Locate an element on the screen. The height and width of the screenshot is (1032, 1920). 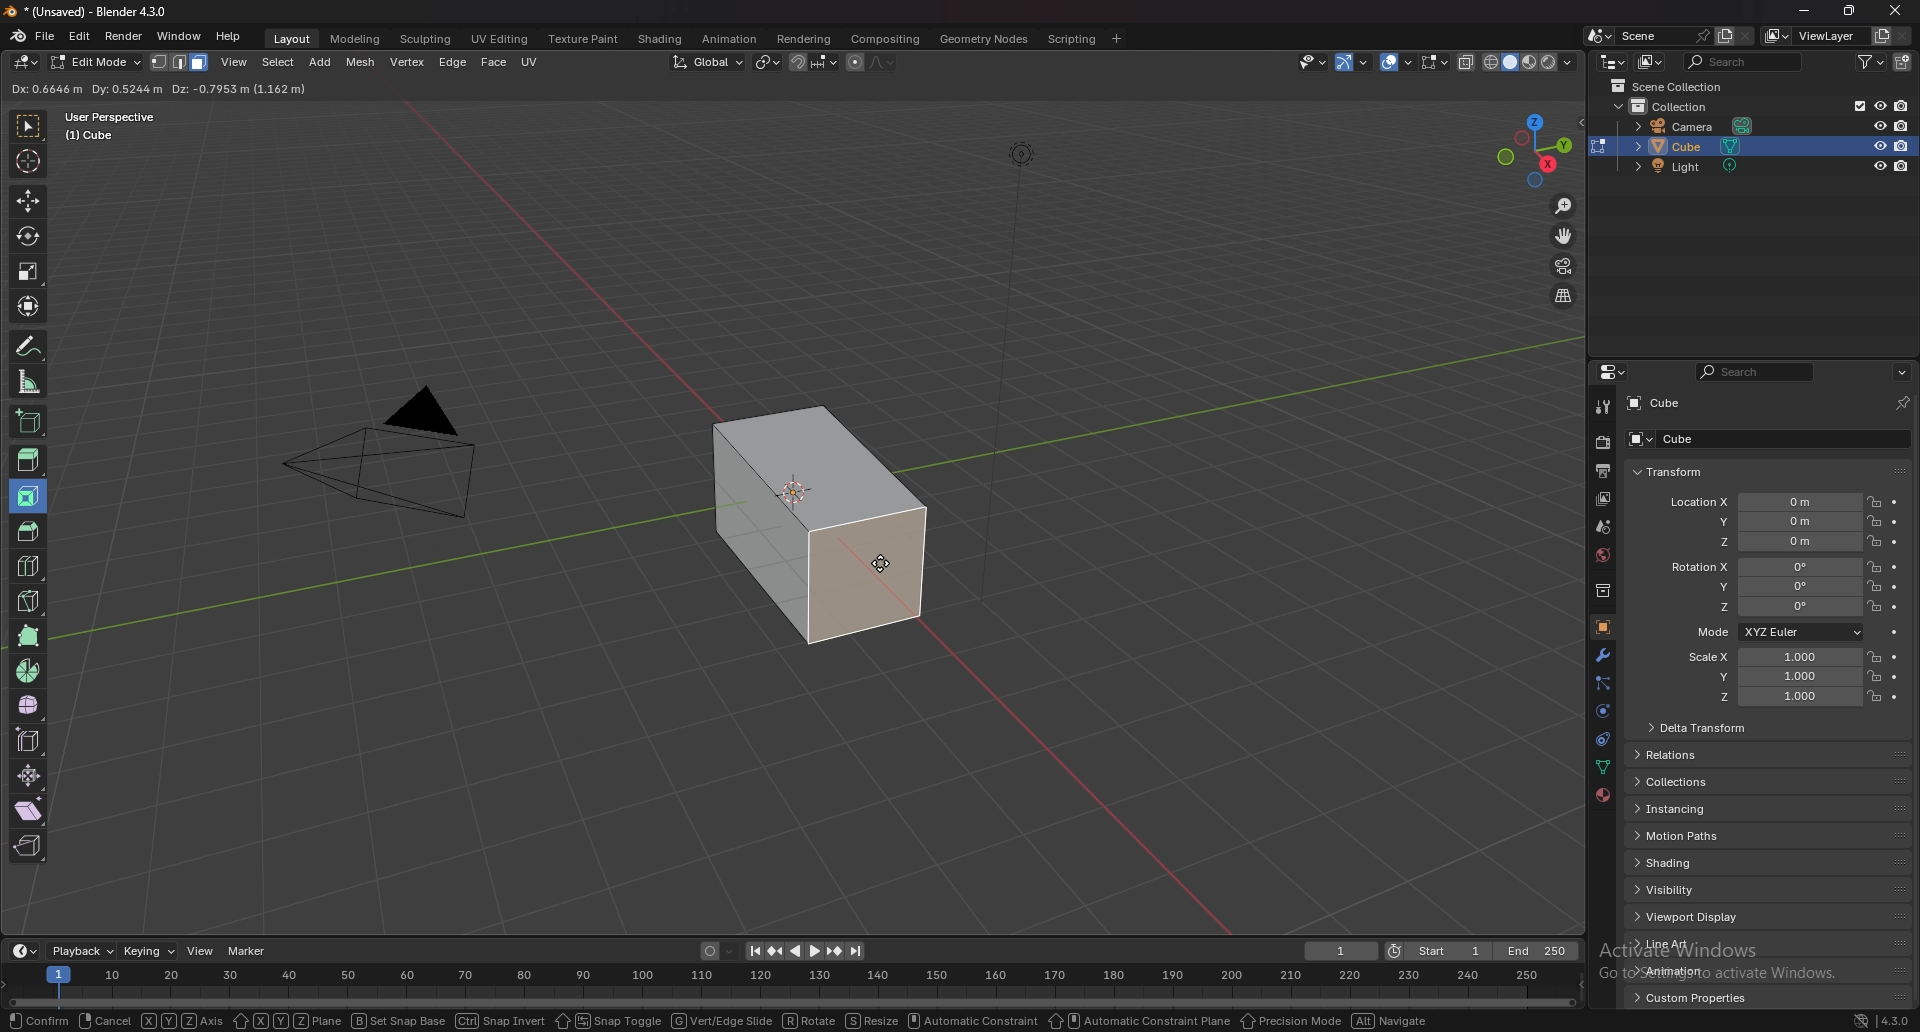
current frame is located at coordinates (1342, 951).